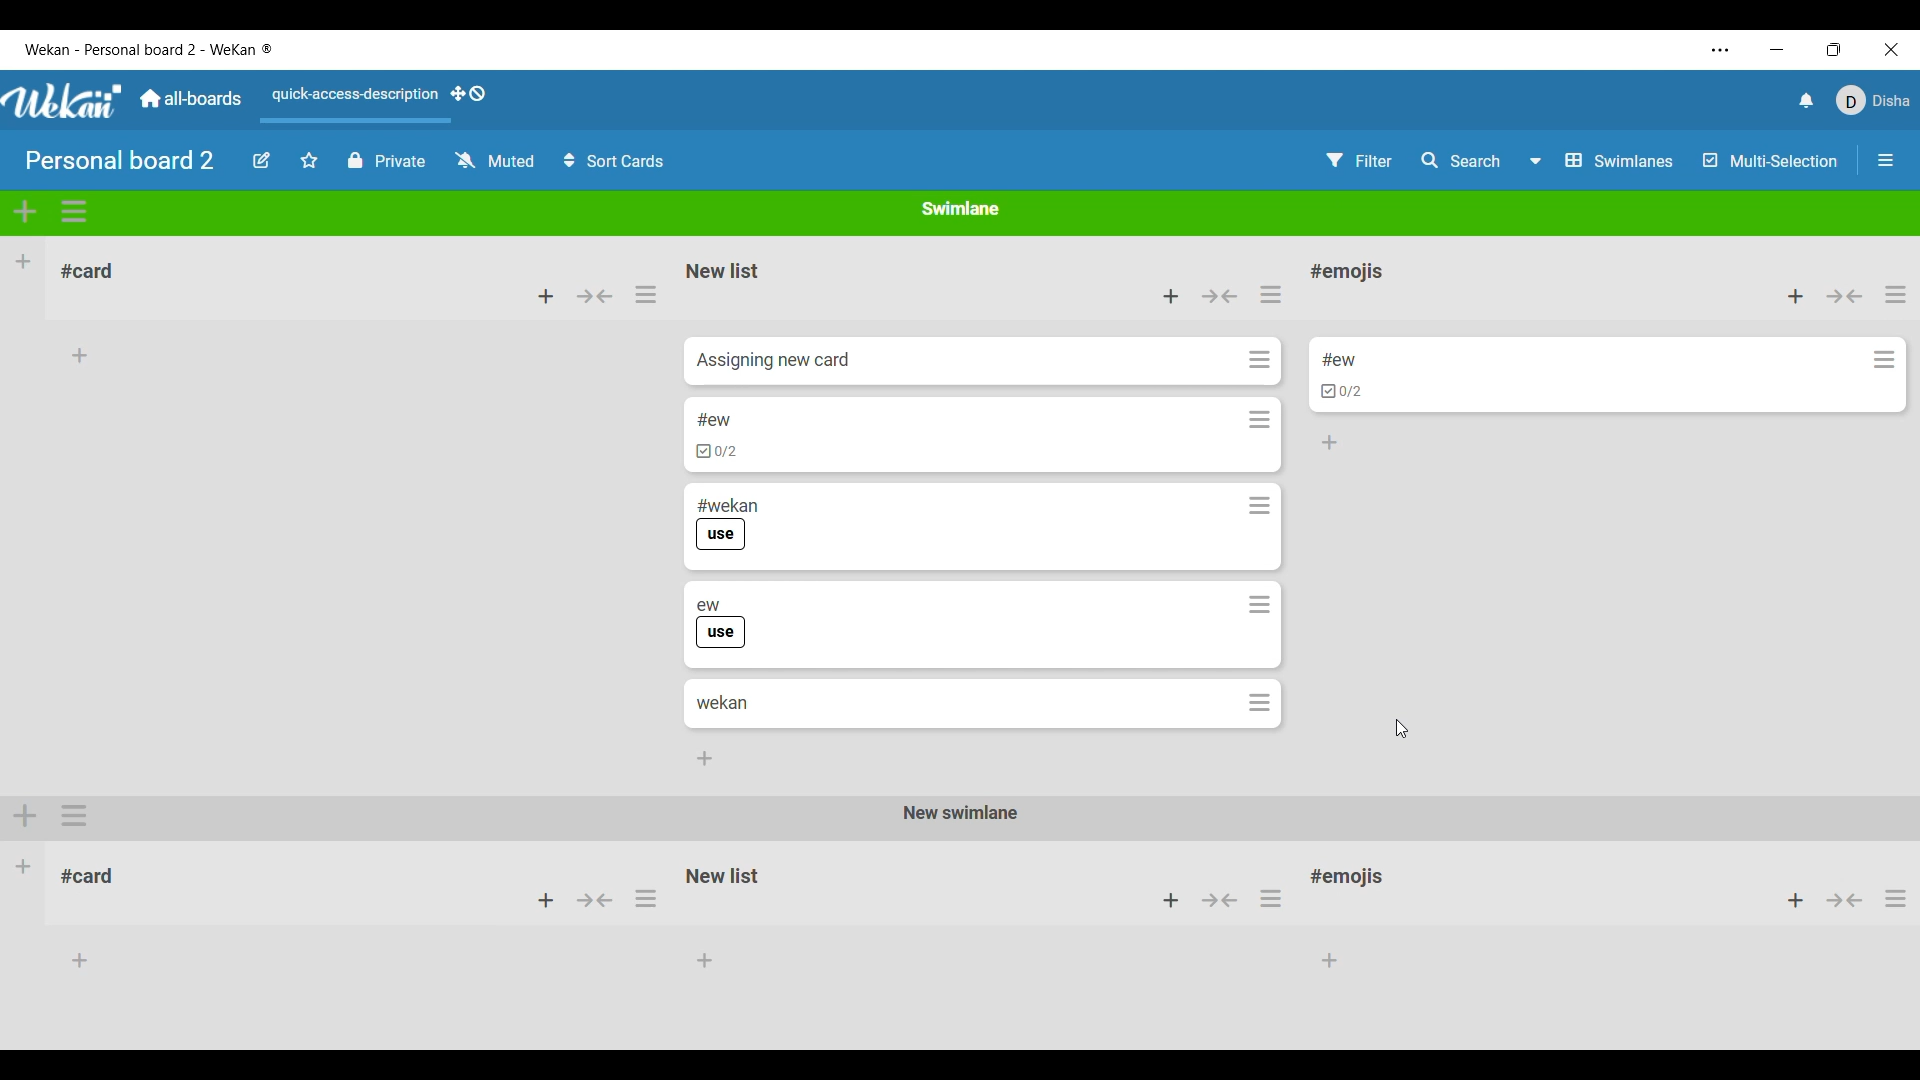 The width and height of the screenshot is (1920, 1080). I want to click on Other Swimlane with its respective lists, so click(958, 857).